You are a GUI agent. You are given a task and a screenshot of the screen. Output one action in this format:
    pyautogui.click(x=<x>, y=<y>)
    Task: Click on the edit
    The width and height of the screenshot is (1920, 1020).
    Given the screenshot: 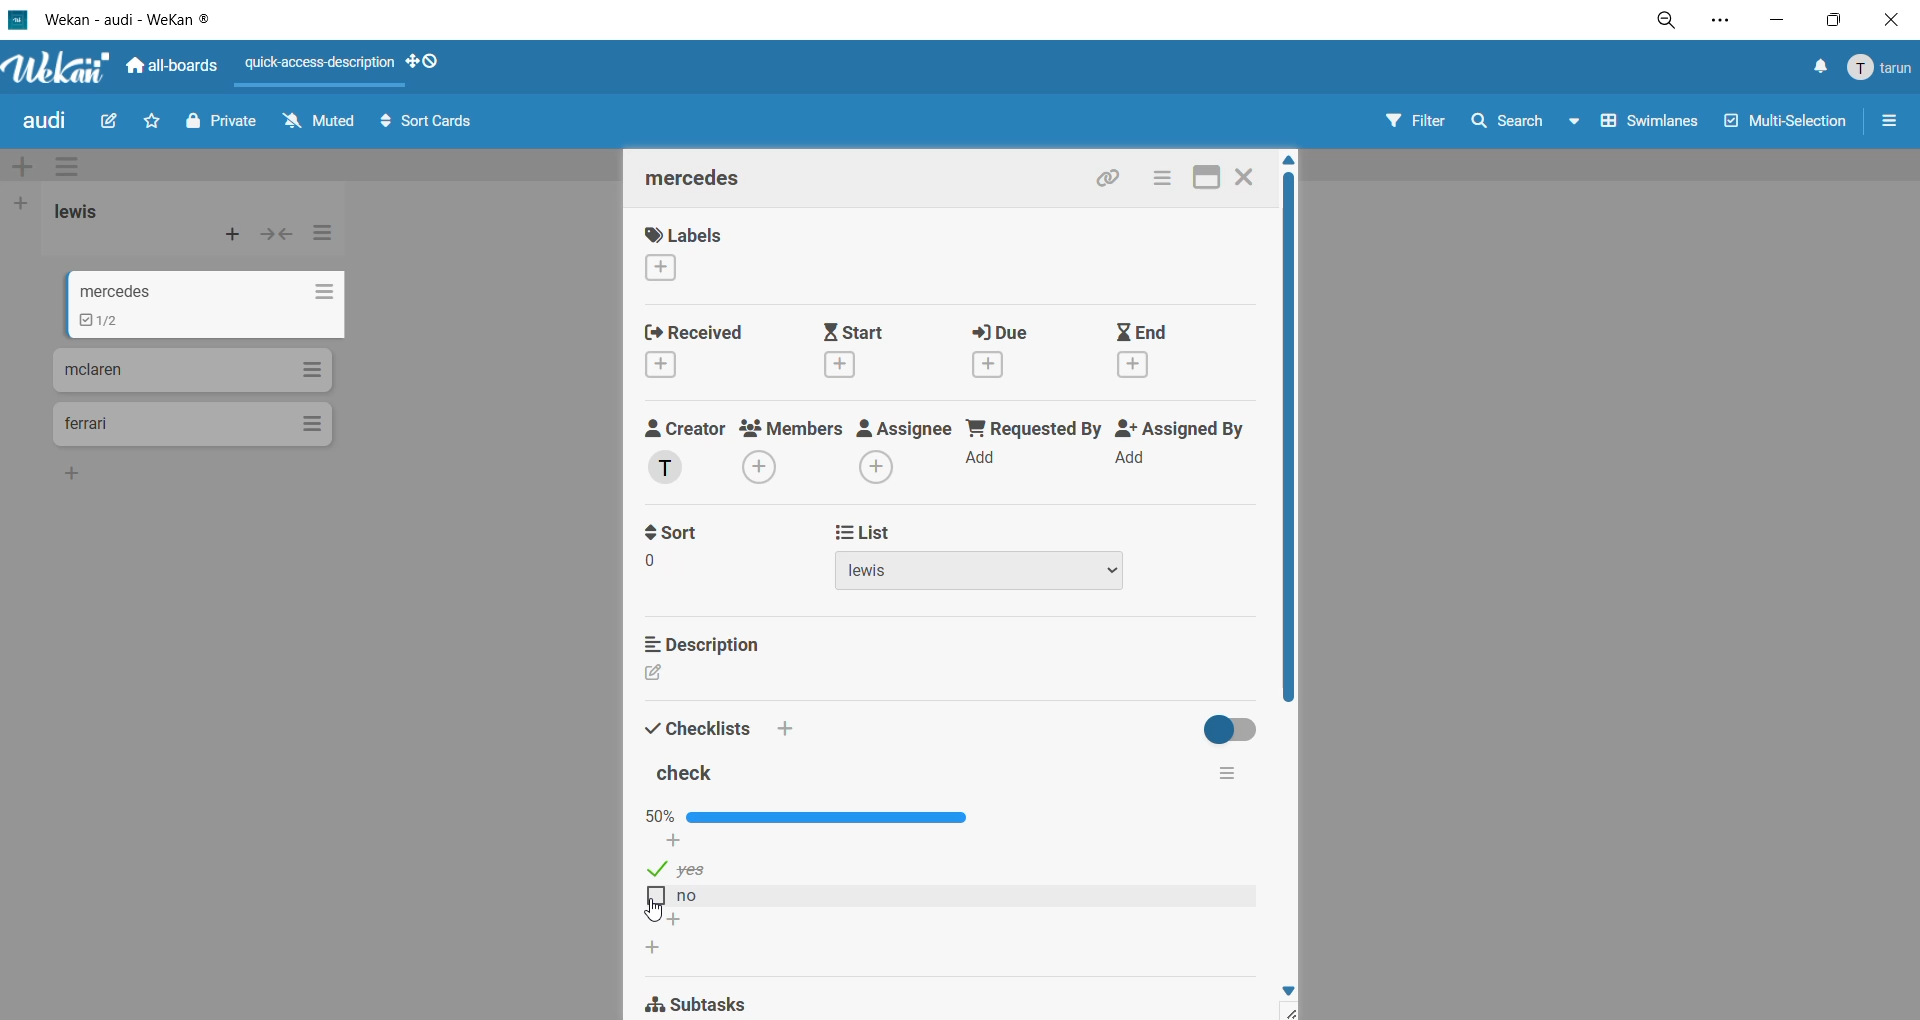 What is the action you would take?
    pyautogui.click(x=114, y=126)
    